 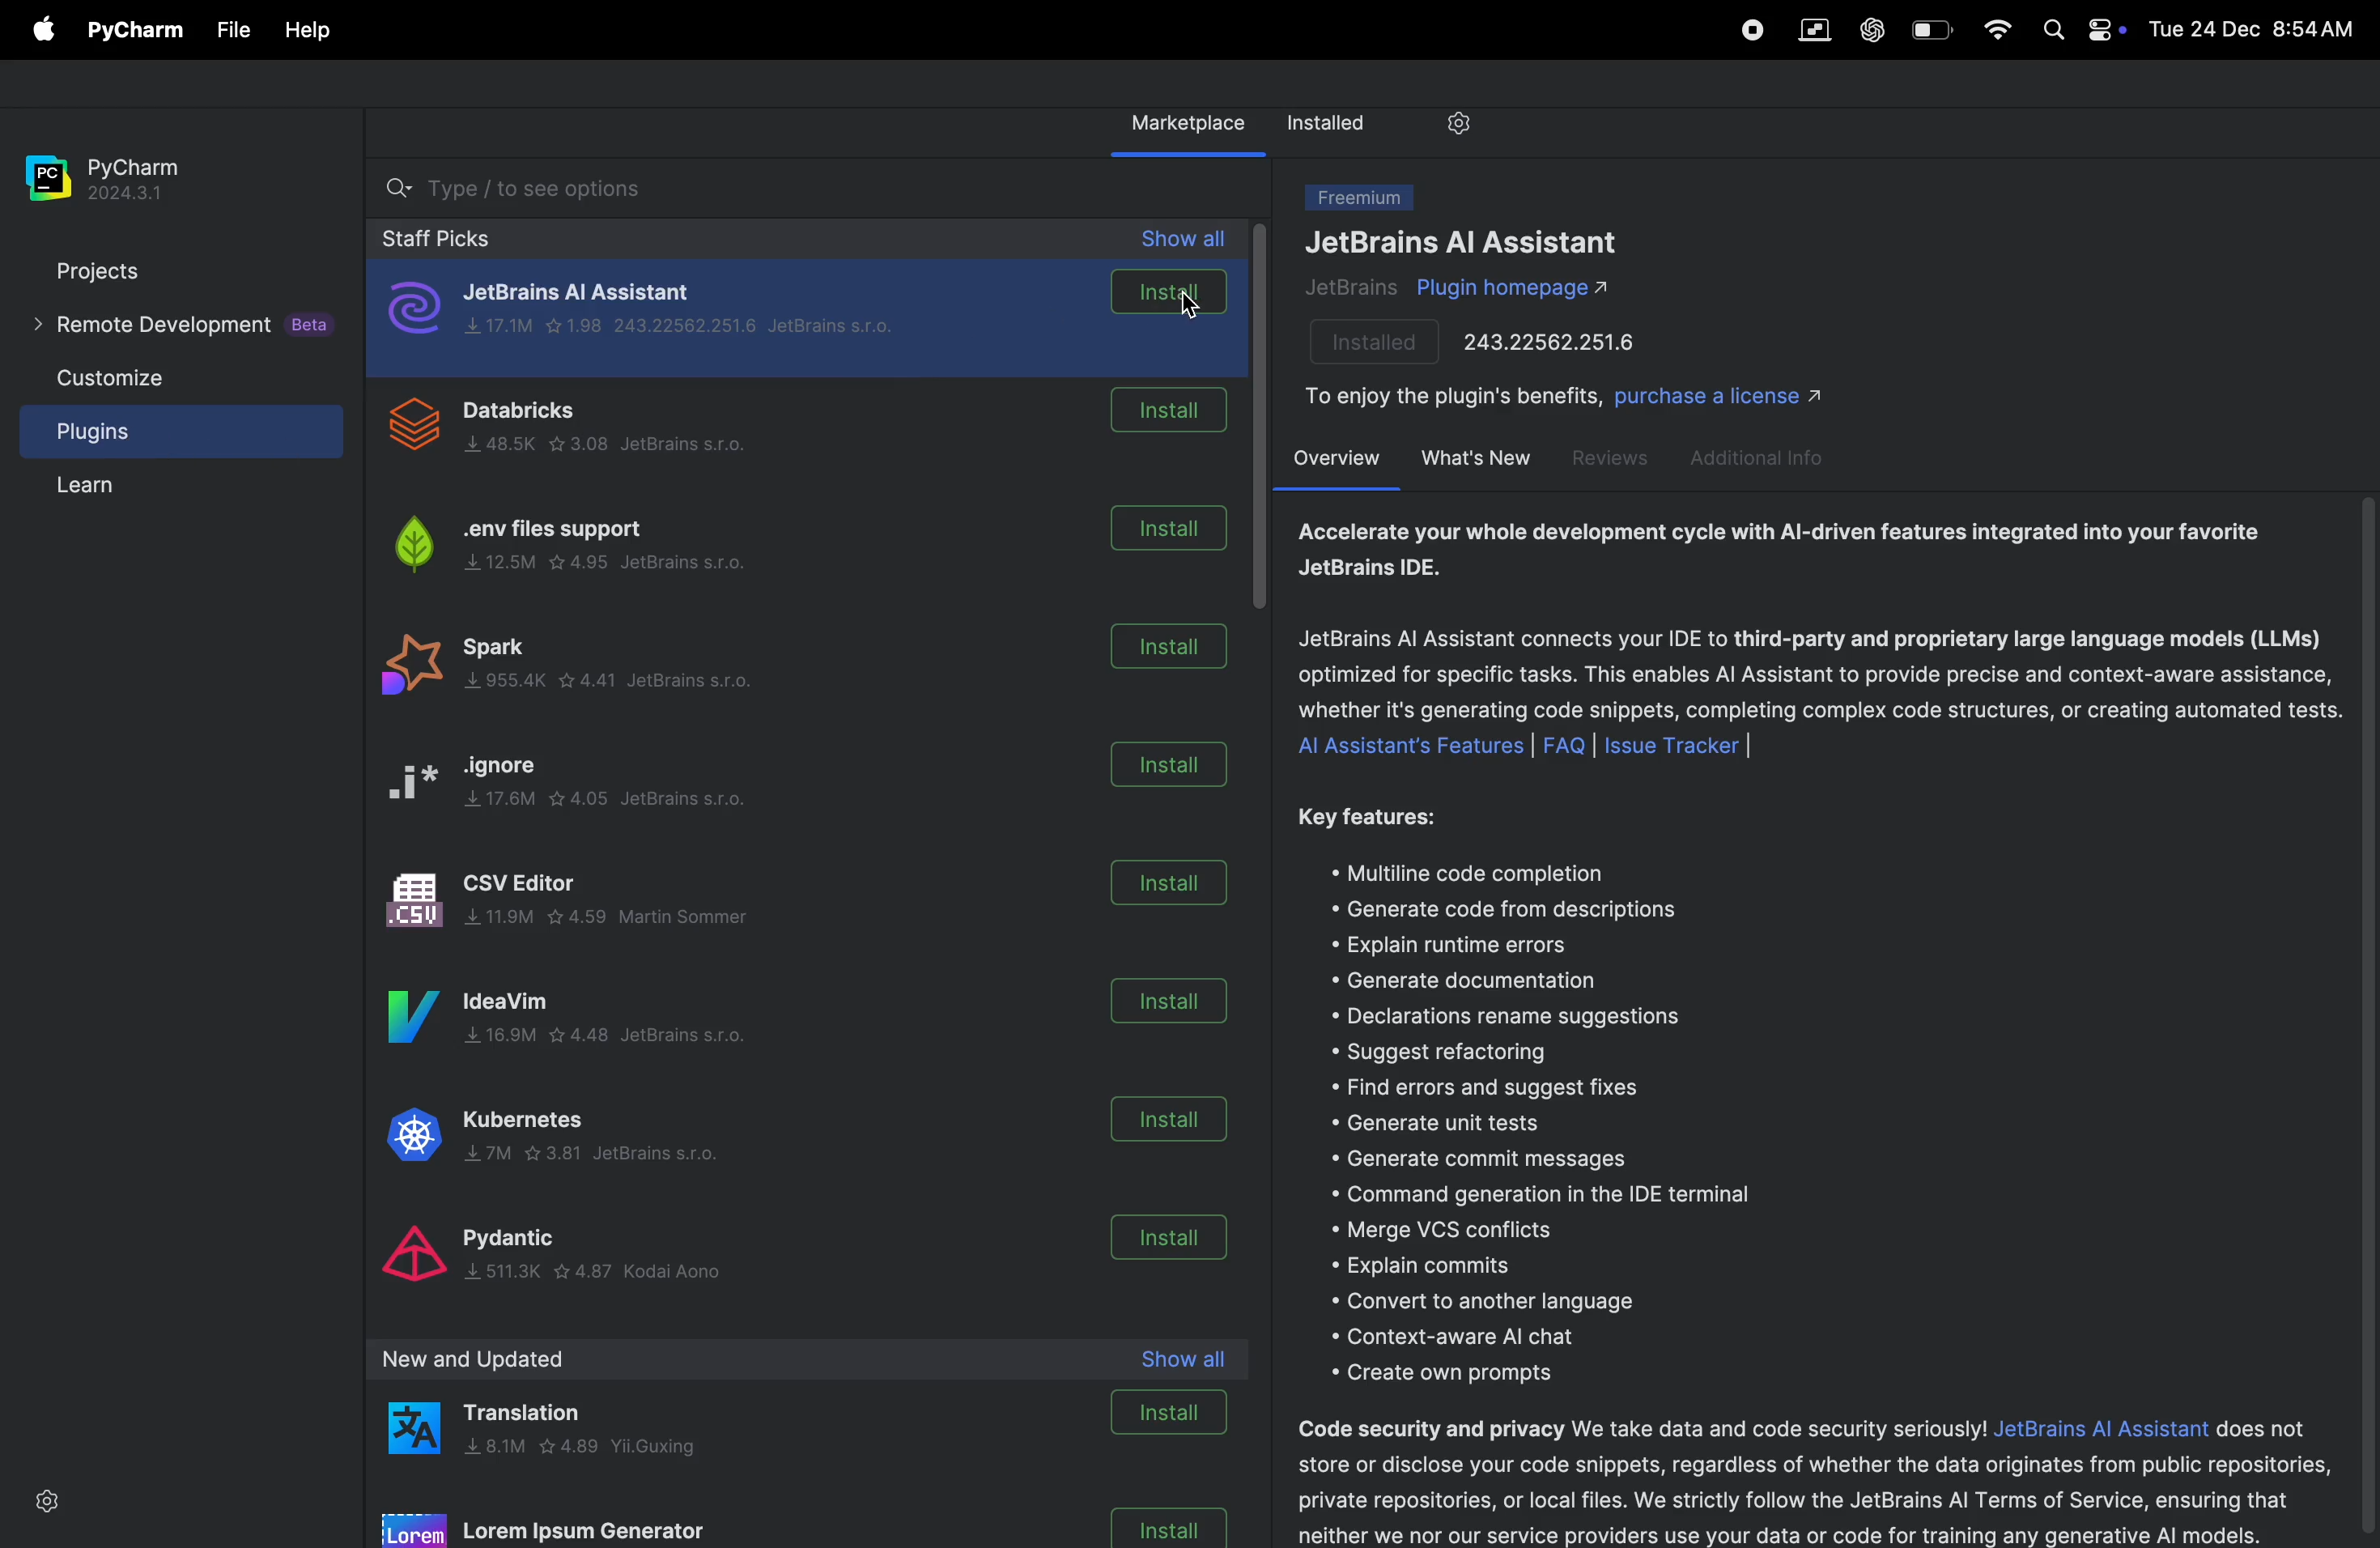 I want to click on port, so click(x=1558, y=338).